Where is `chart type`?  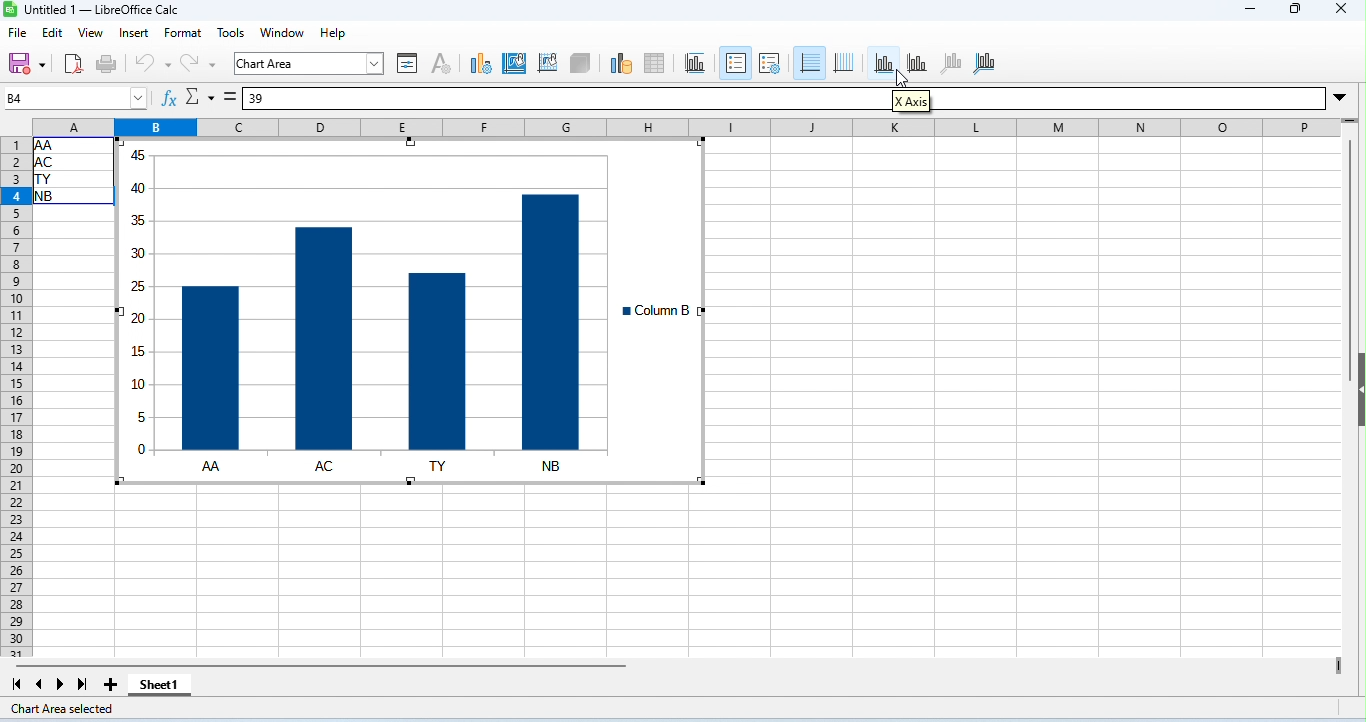 chart type is located at coordinates (482, 64).